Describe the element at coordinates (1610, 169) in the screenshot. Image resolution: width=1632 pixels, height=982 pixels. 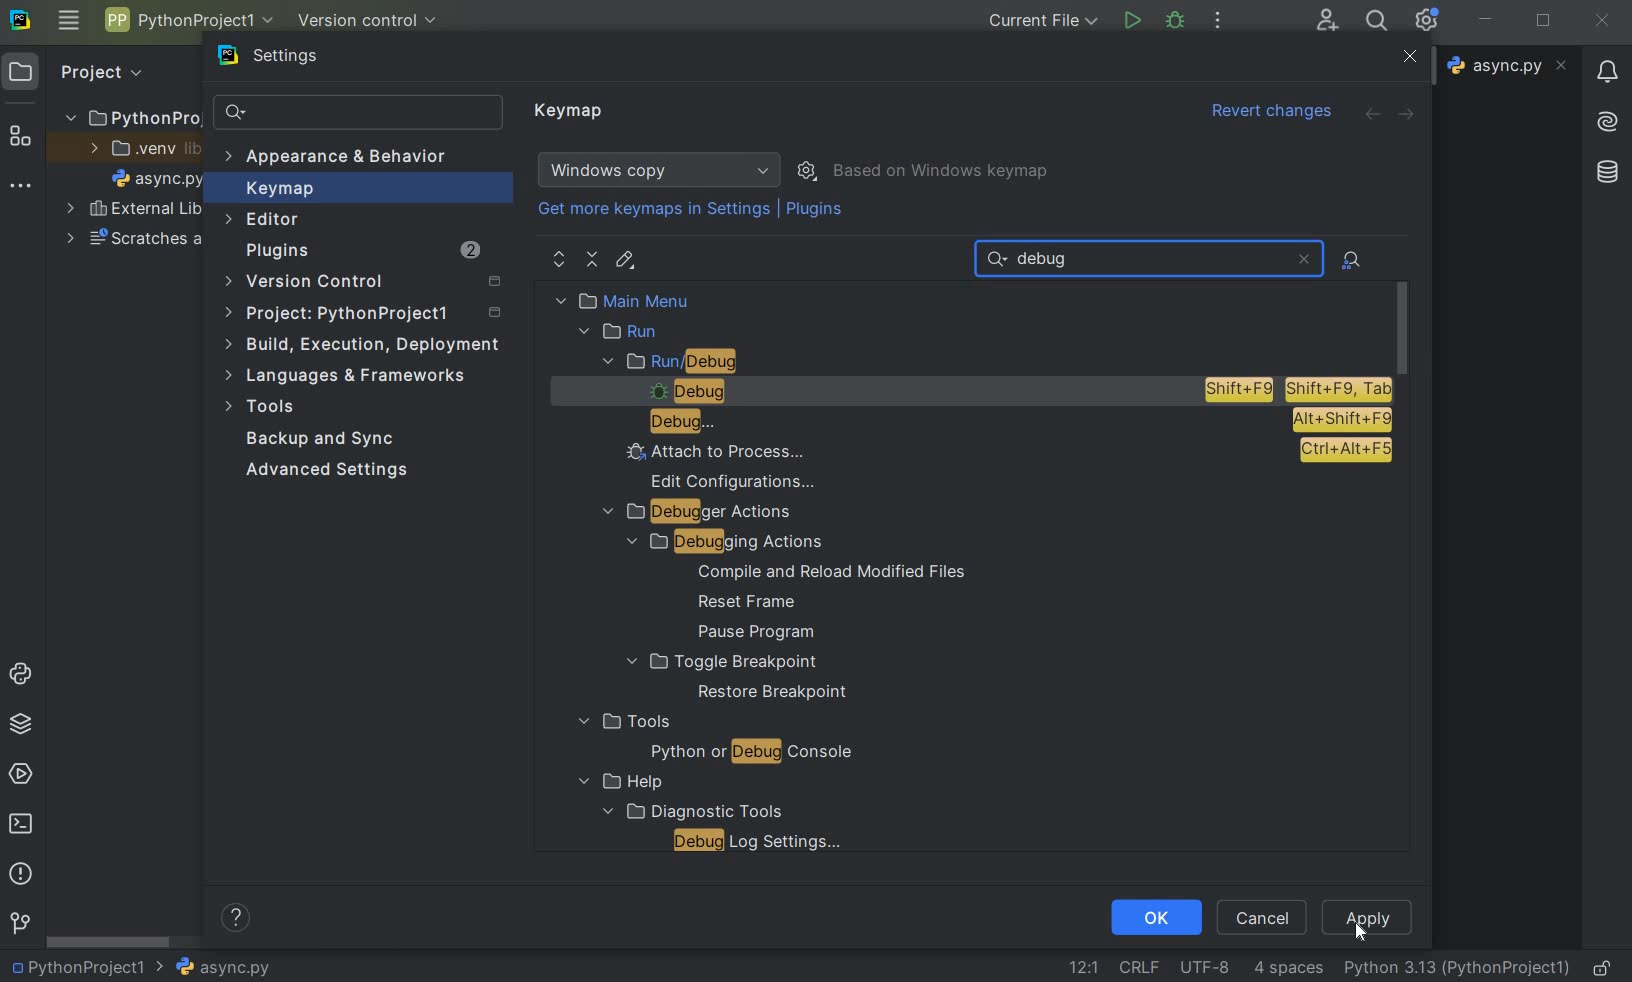
I see `database` at that location.